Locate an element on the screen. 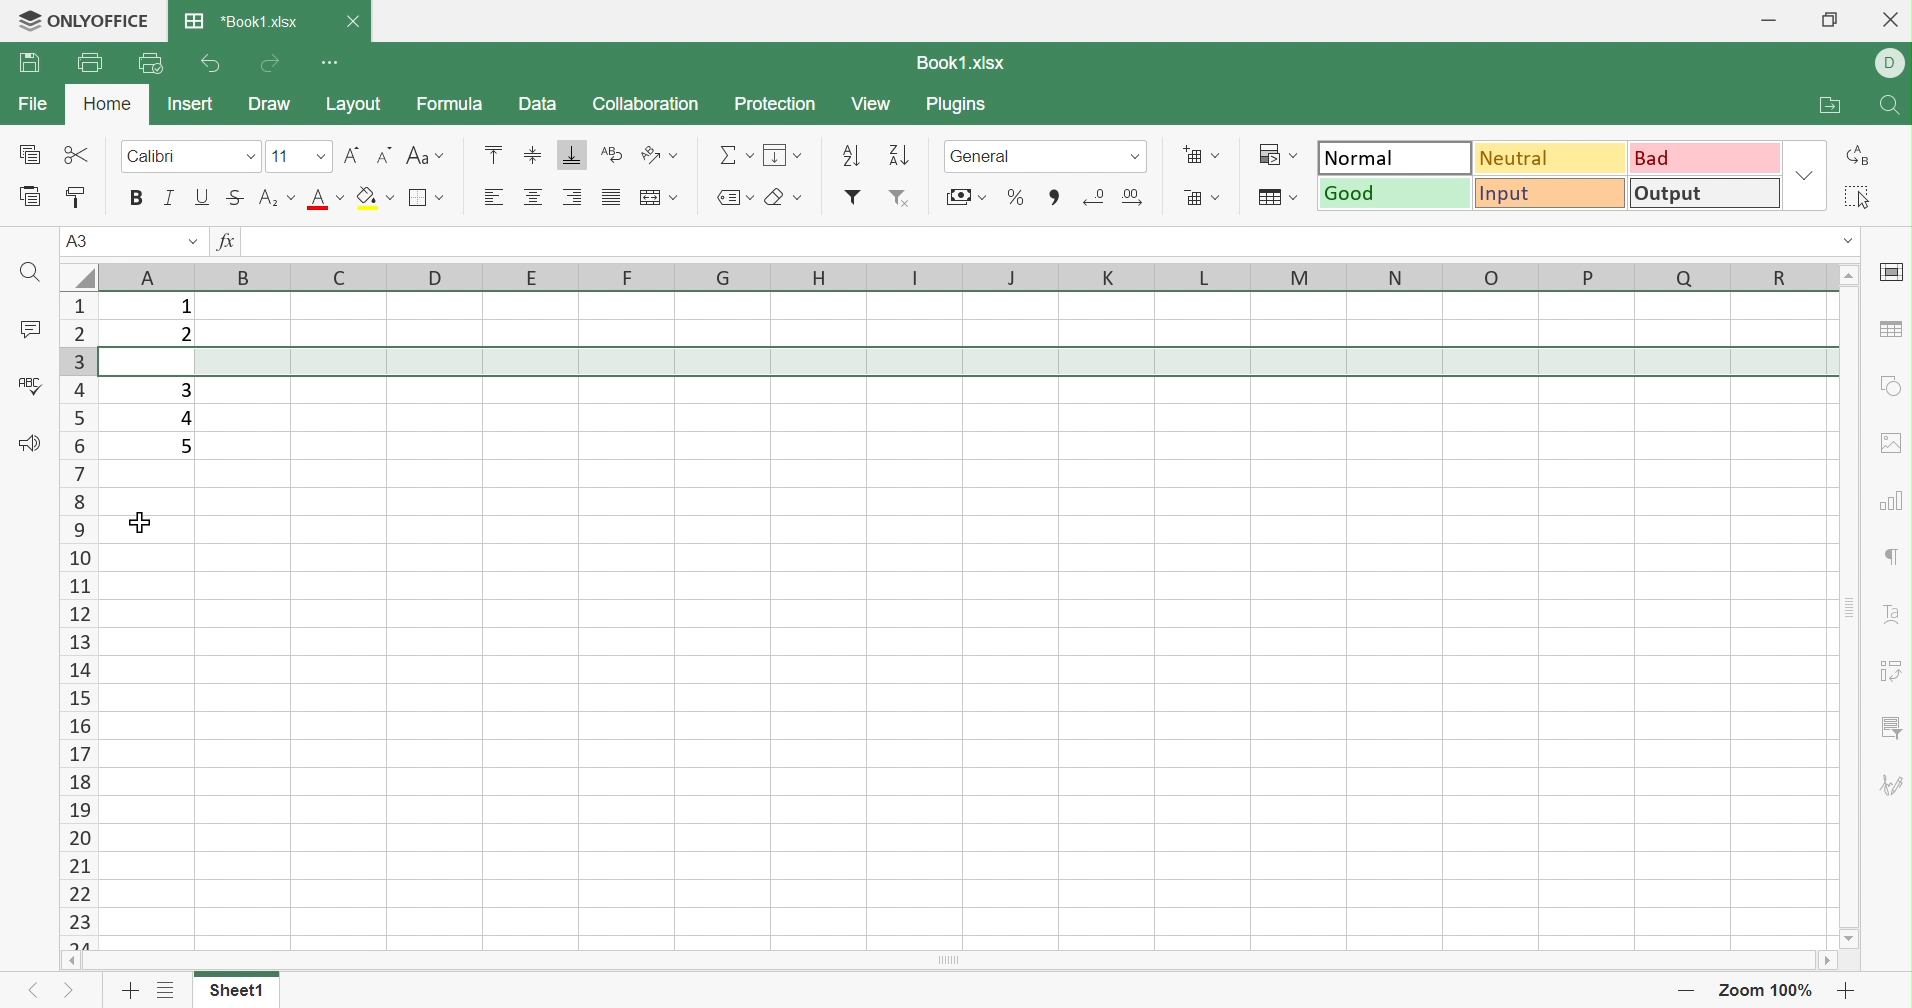 The height and width of the screenshot is (1008, 1912). Percentage style is located at coordinates (1017, 197).